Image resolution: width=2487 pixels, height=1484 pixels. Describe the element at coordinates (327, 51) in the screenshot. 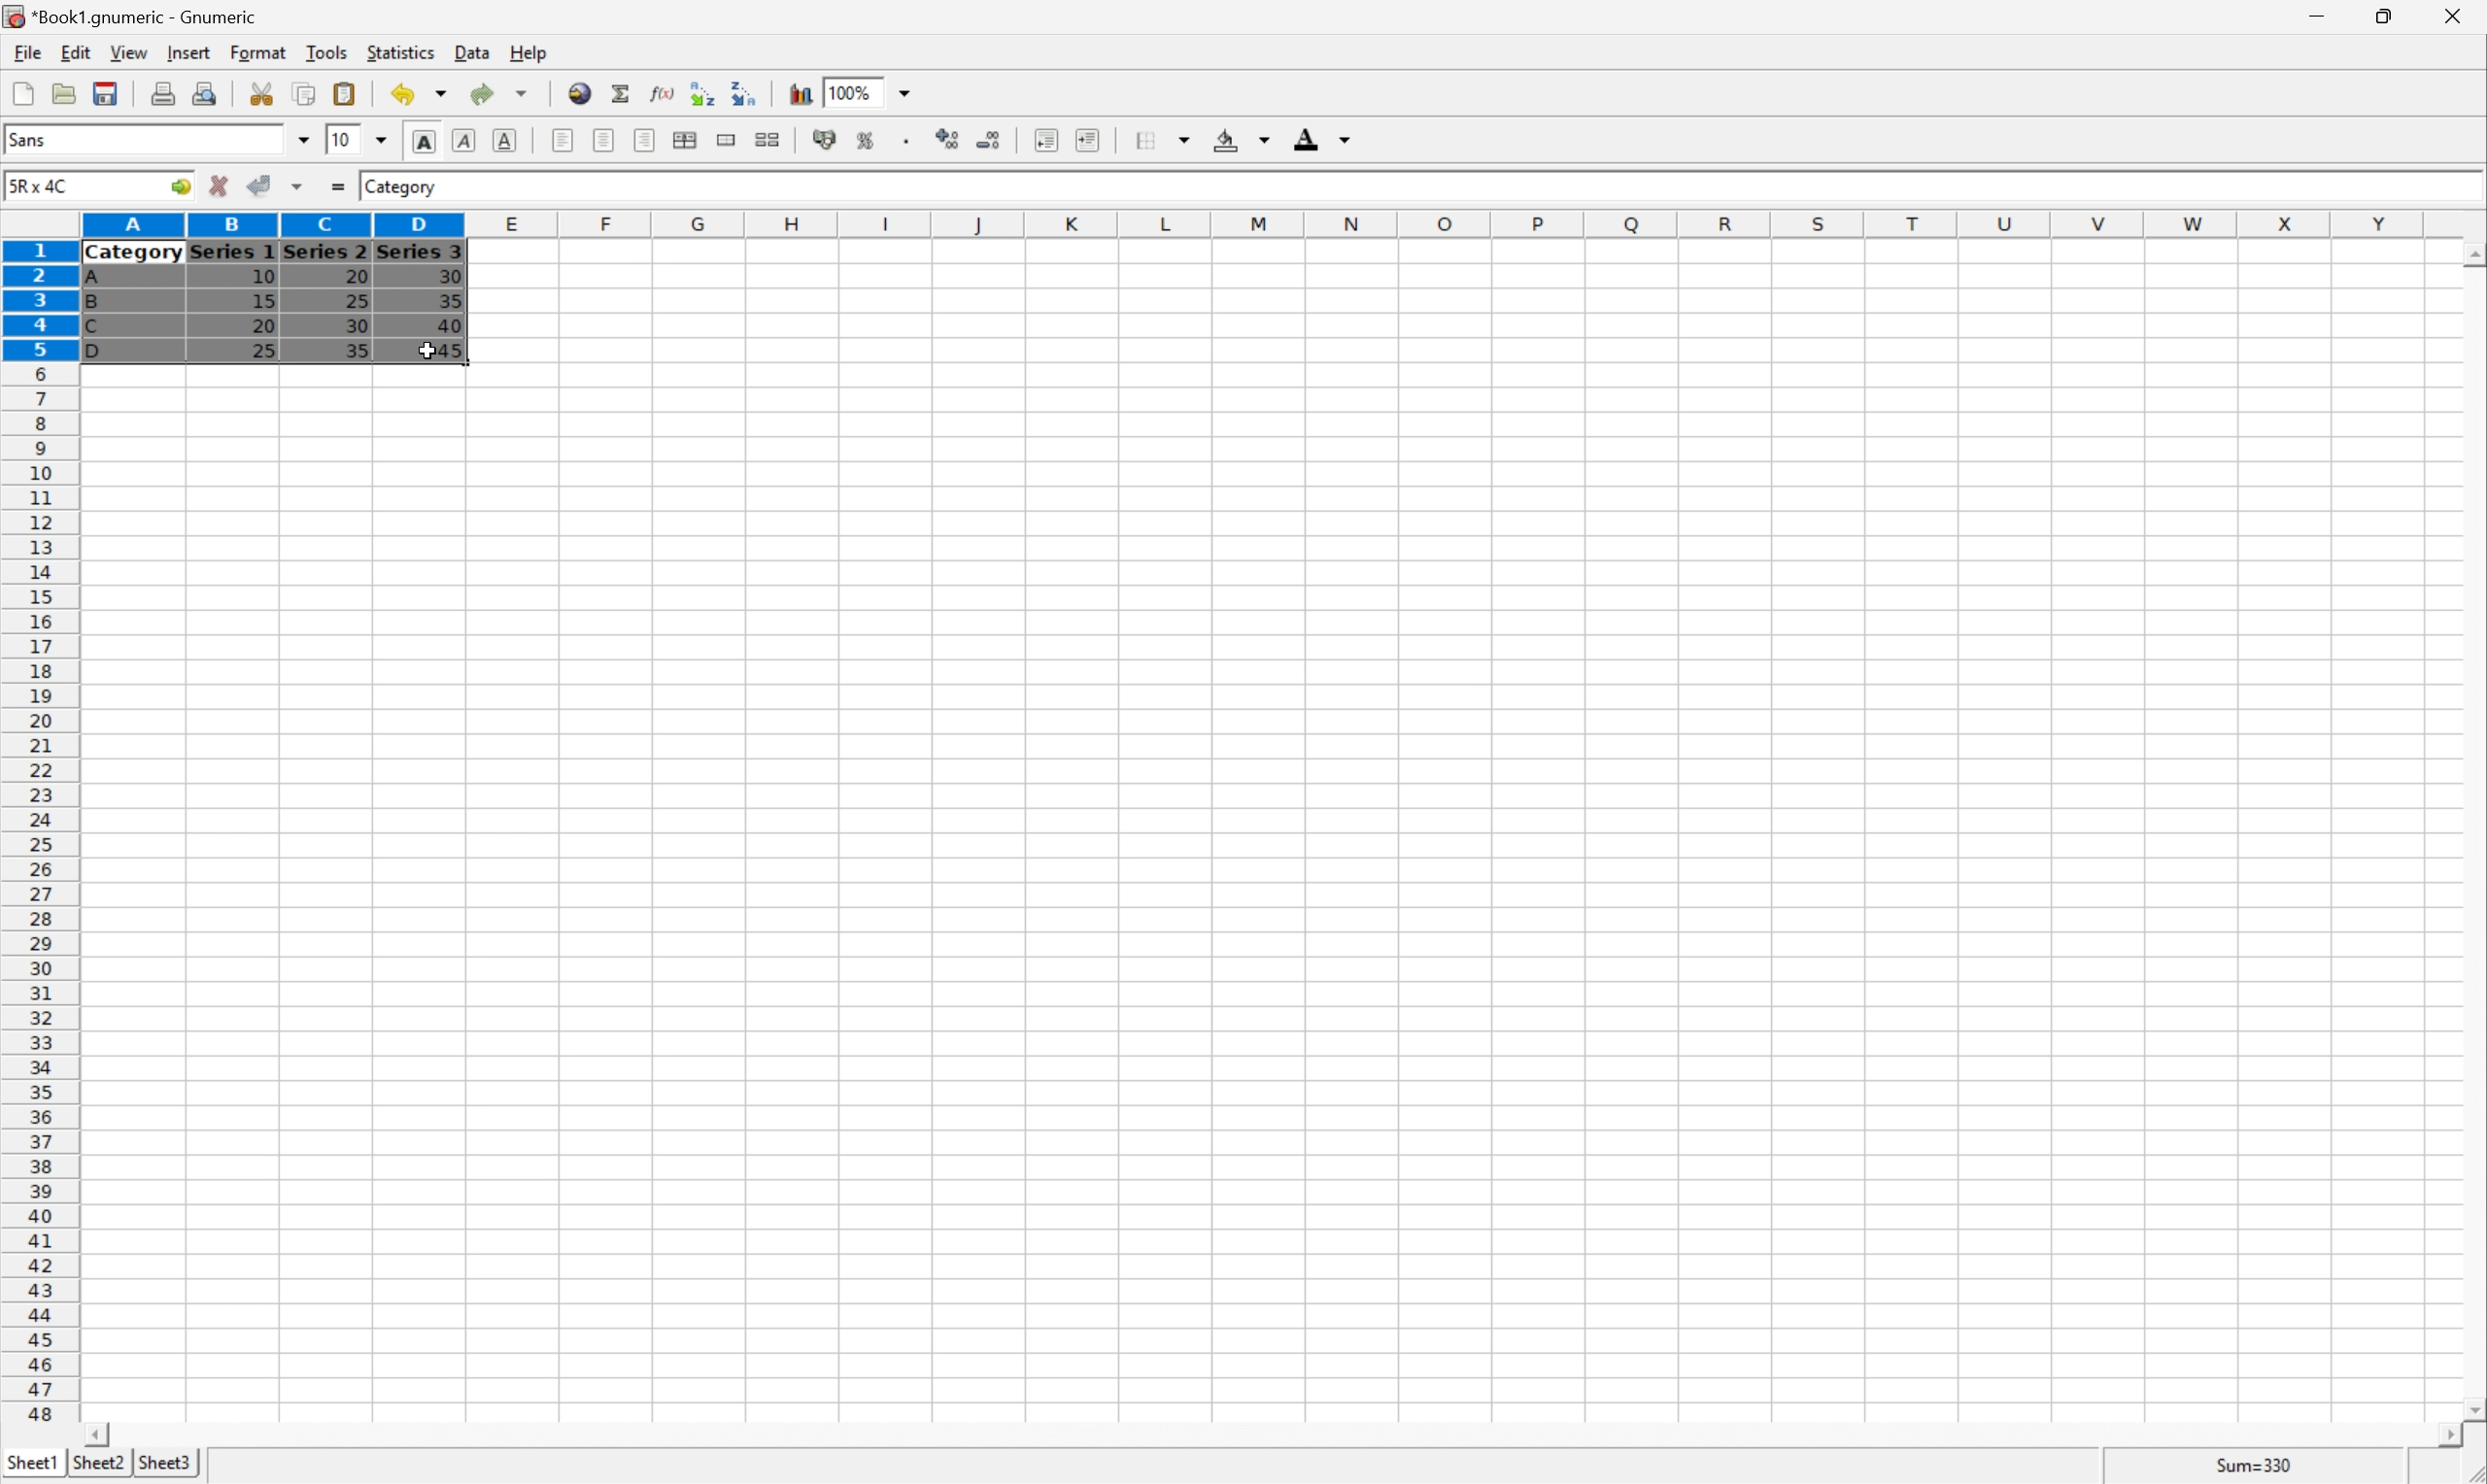

I see `Tools` at that location.